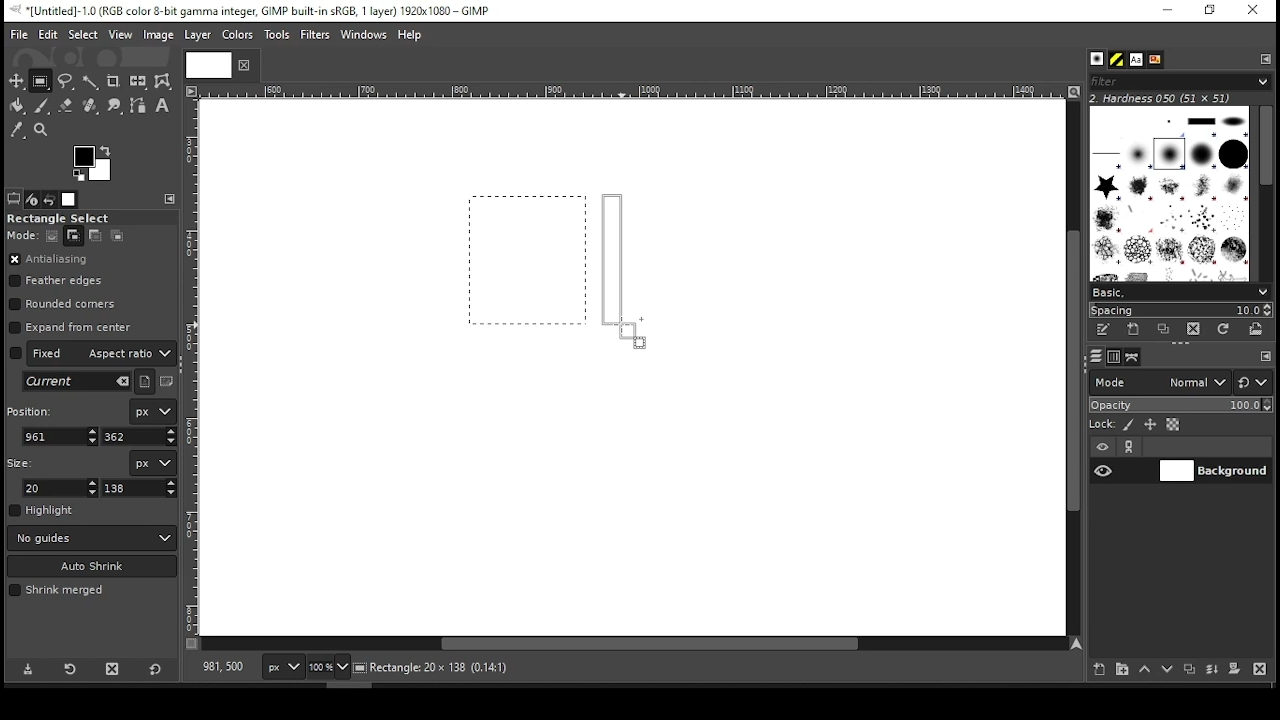  What do you see at coordinates (1145, 671) in the screenshot?
I see `move layer one step up` at bounding box center [1145, 671].